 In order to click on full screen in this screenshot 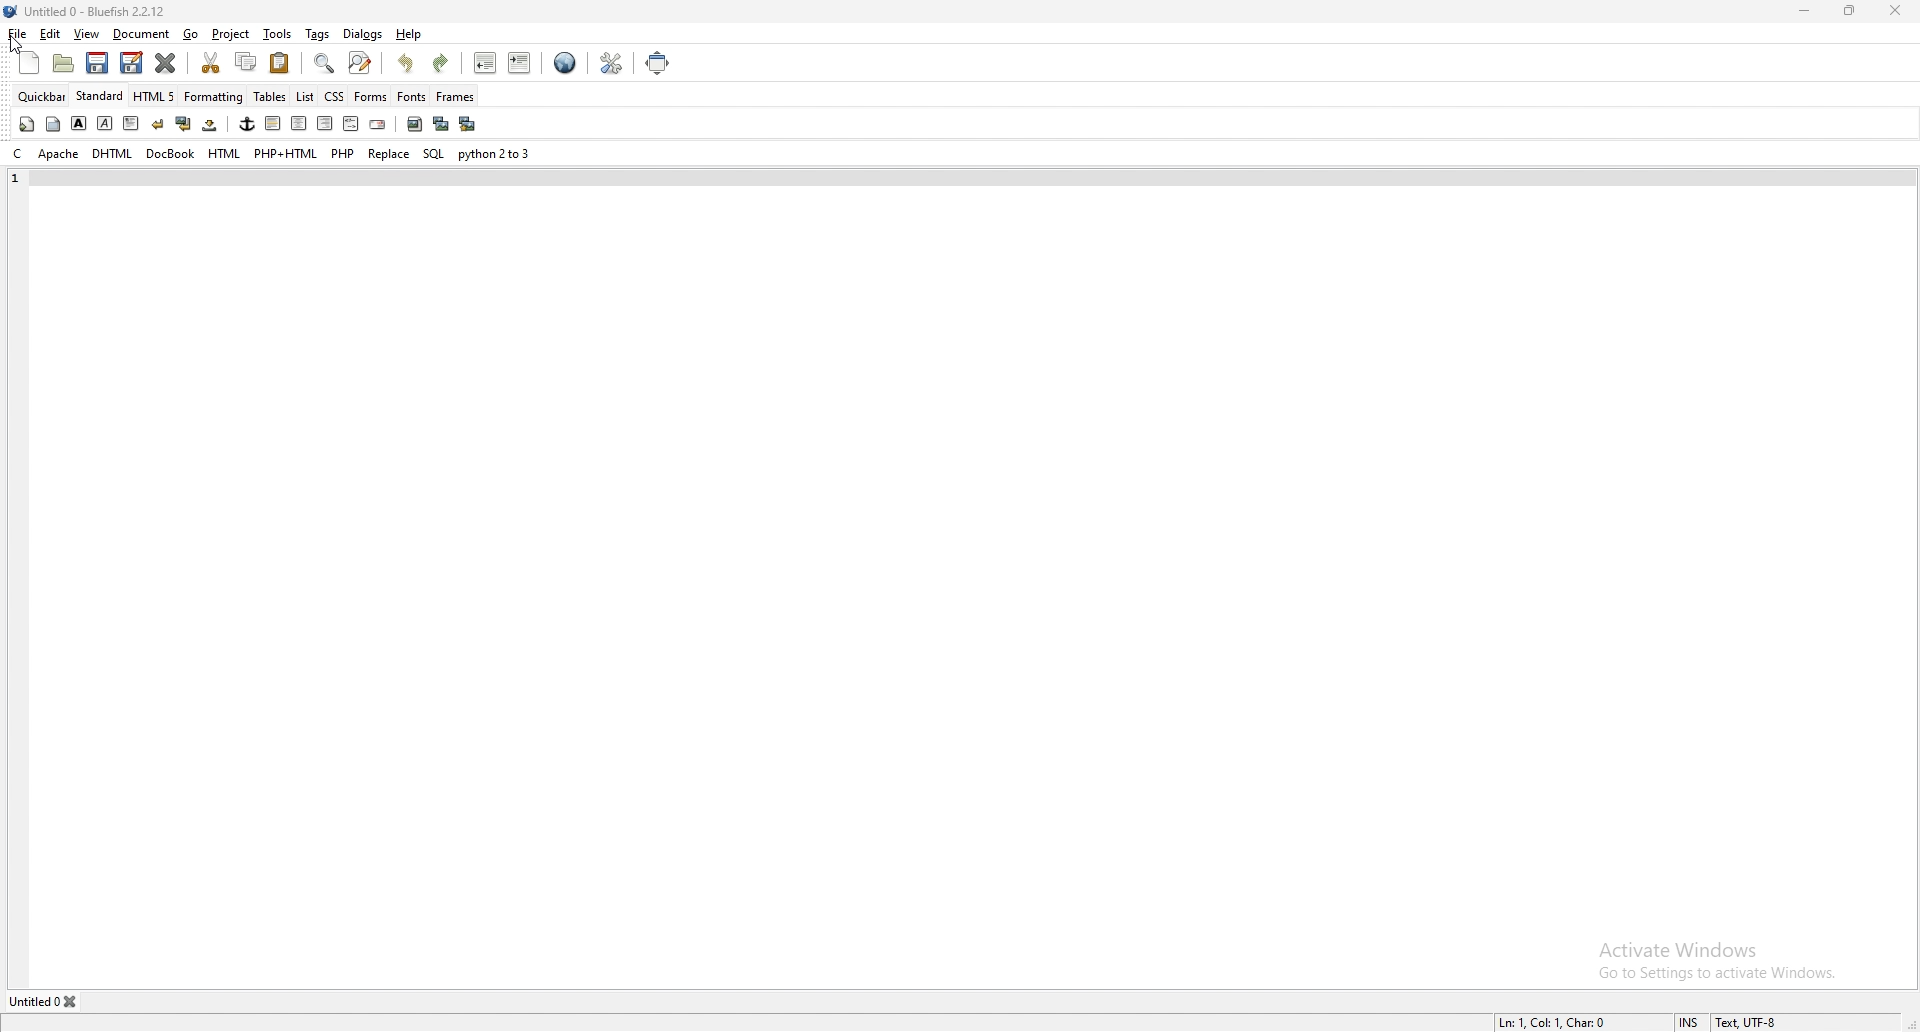, I will do `click(658, 63)`.